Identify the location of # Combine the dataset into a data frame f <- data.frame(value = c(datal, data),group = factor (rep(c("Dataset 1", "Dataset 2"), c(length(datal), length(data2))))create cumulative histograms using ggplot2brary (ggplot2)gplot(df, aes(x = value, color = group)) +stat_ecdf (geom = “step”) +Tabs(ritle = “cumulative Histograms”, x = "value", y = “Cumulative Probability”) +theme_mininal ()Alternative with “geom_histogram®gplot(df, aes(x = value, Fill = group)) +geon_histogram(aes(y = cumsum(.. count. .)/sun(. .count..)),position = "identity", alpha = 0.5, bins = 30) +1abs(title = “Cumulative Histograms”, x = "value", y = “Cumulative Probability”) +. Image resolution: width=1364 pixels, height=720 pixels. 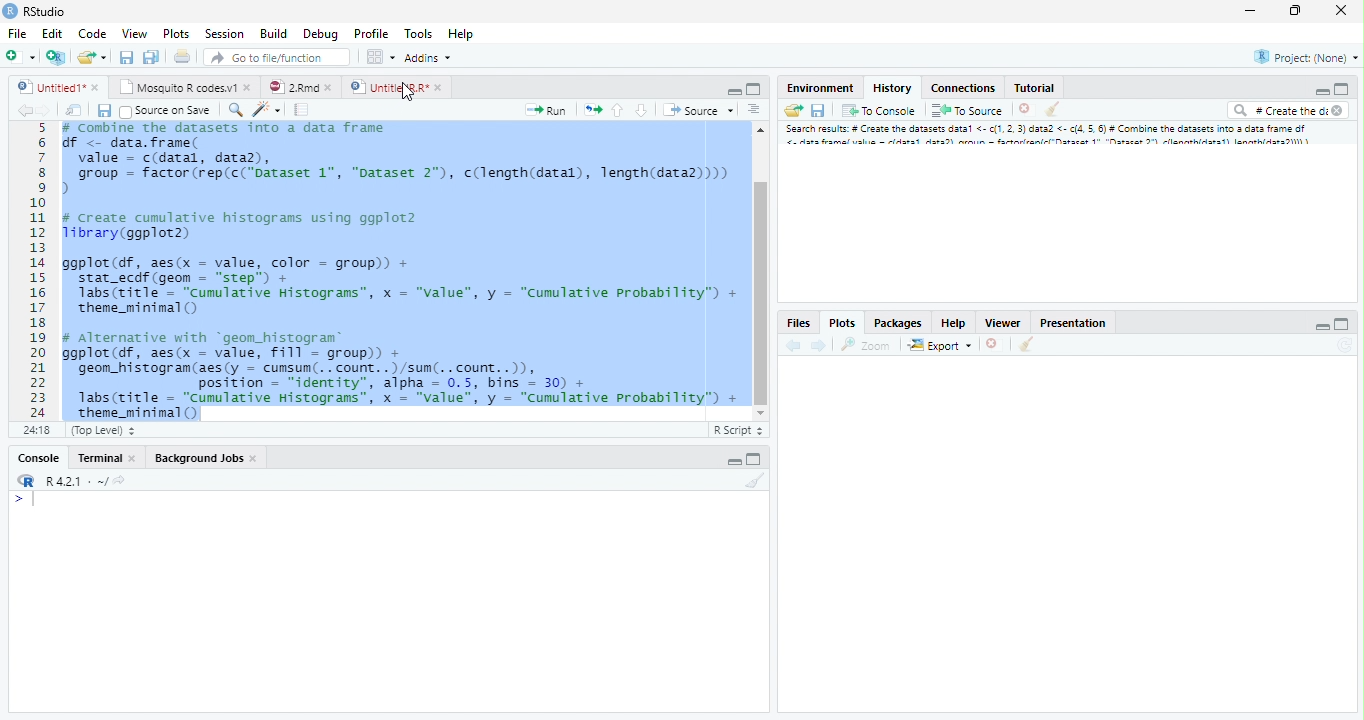
(402, 271).